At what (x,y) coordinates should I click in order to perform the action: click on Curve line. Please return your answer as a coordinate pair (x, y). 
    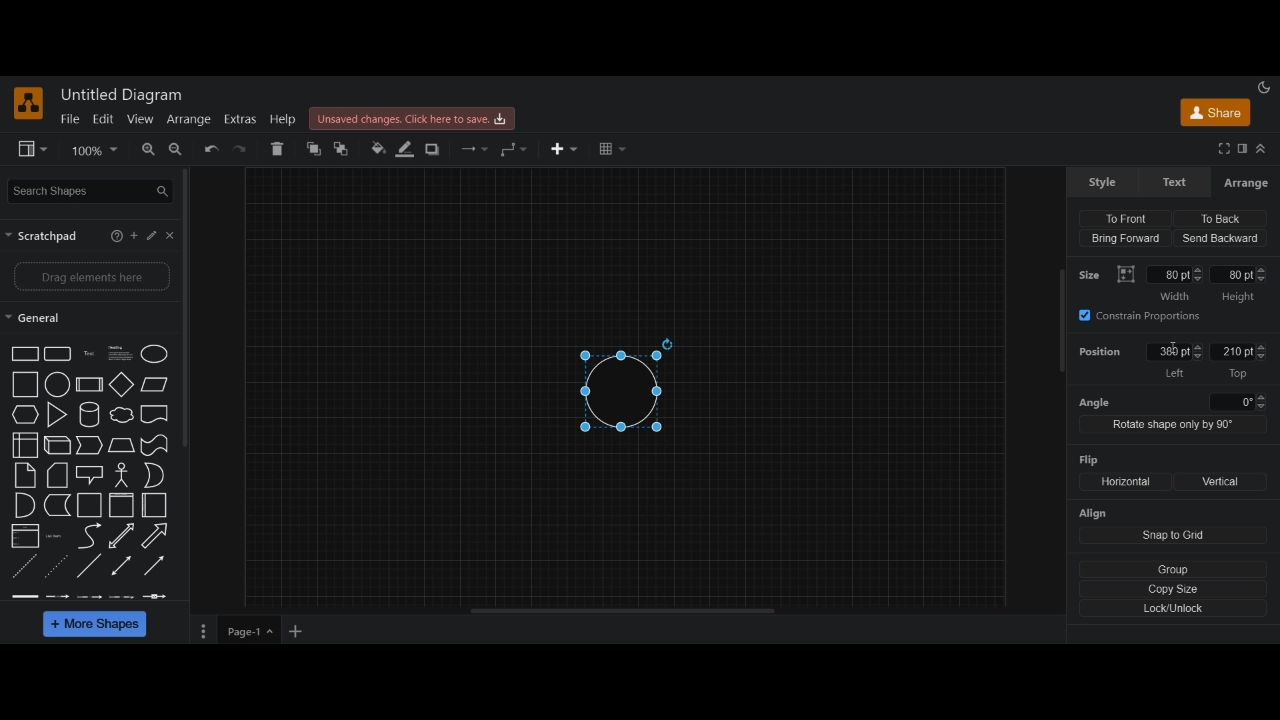
    Looking at the image, I should click on (89, 536).